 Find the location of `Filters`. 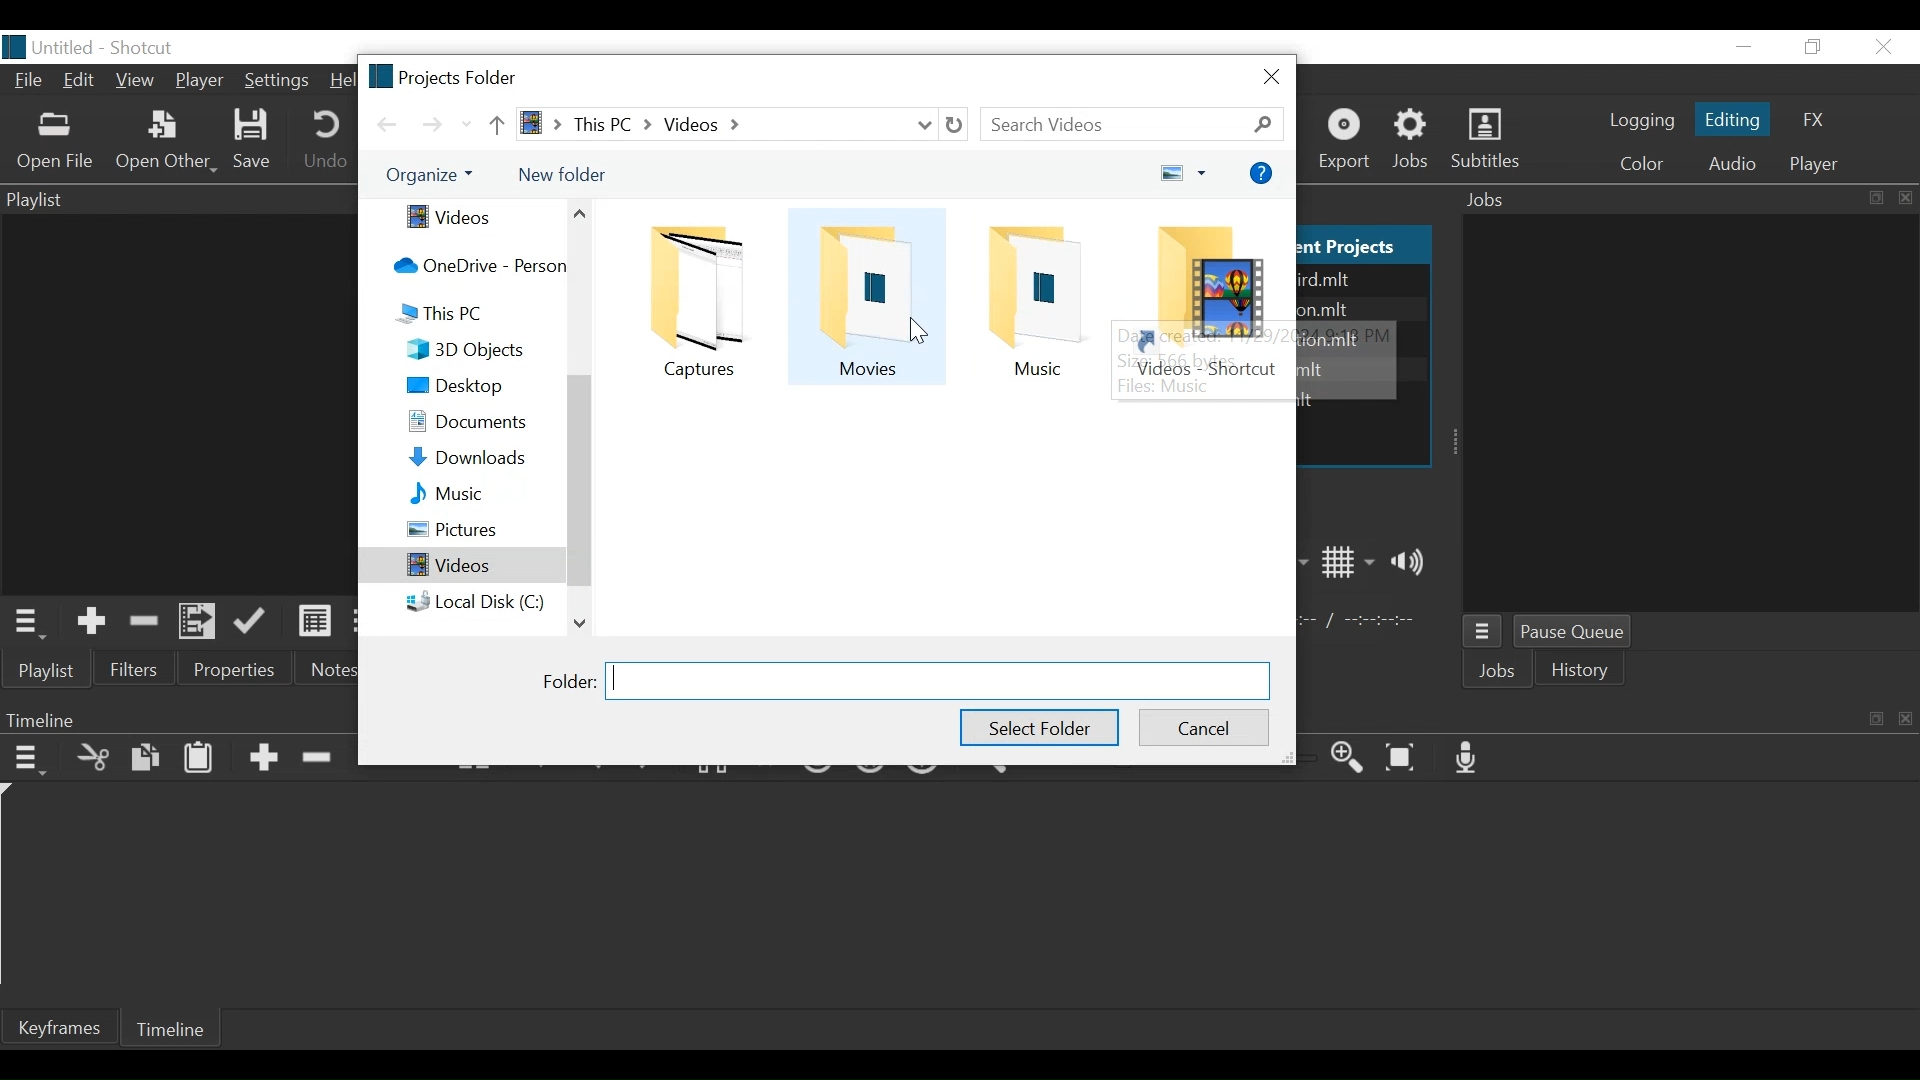

Filters is located at coordinates (135, 668).